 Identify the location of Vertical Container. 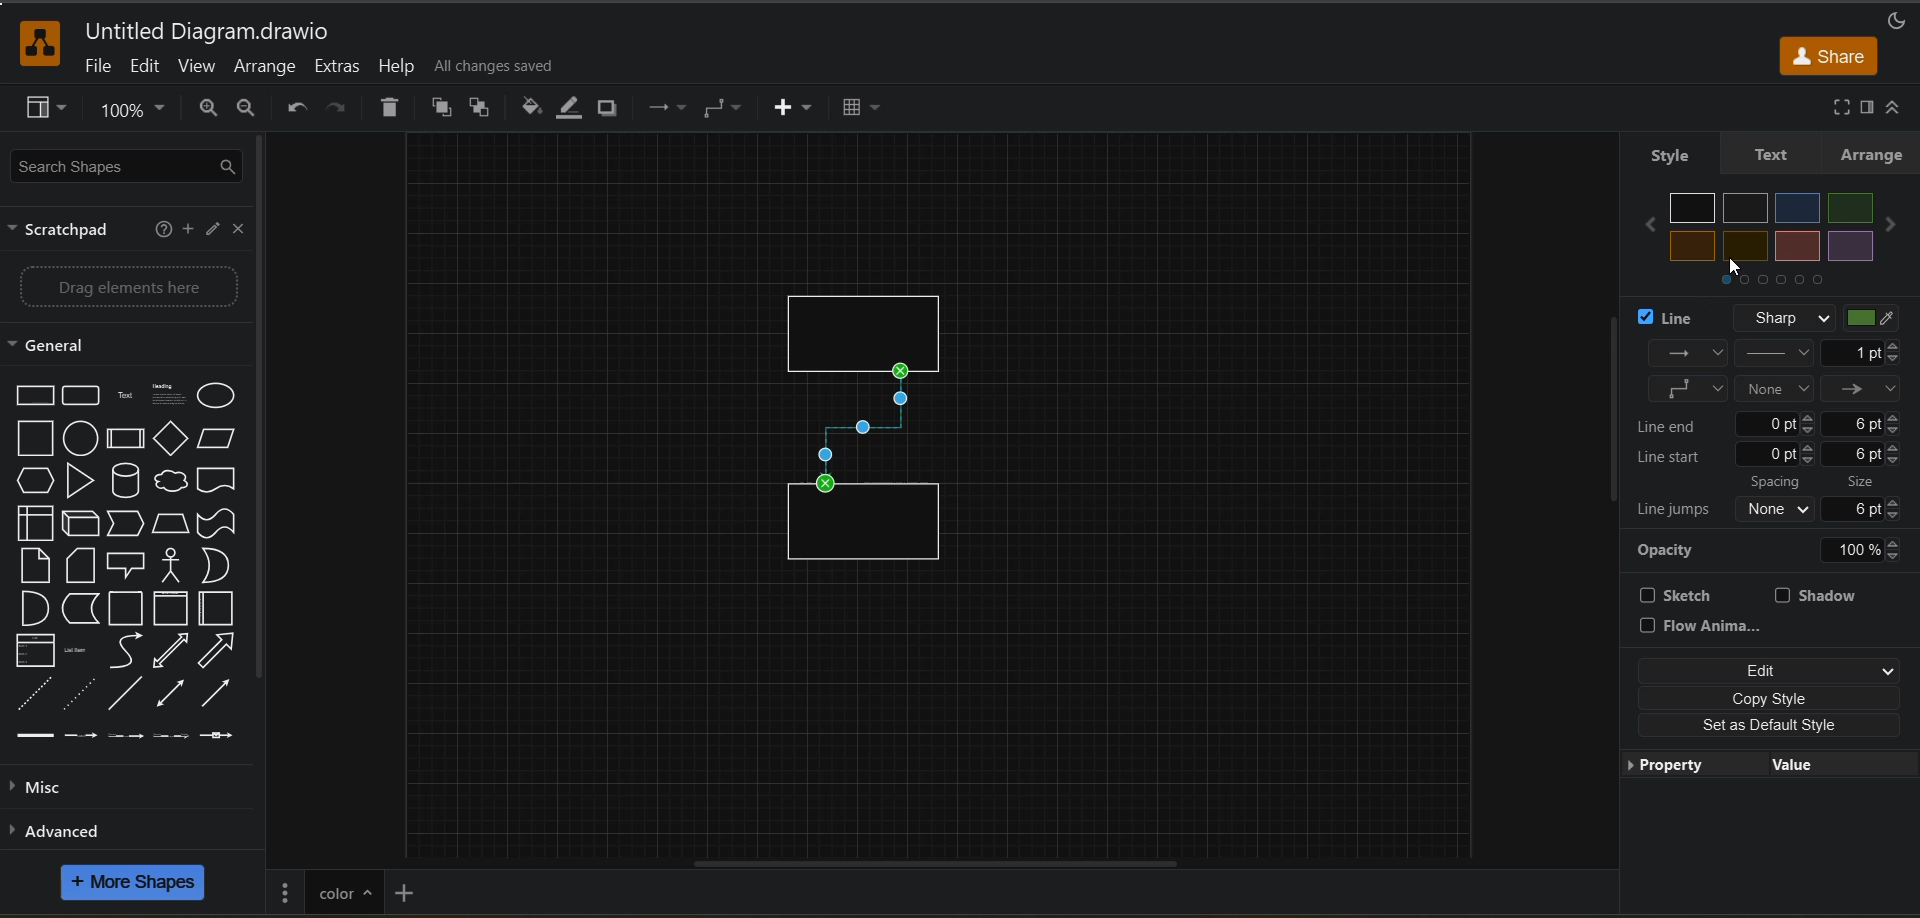
(174, 609).